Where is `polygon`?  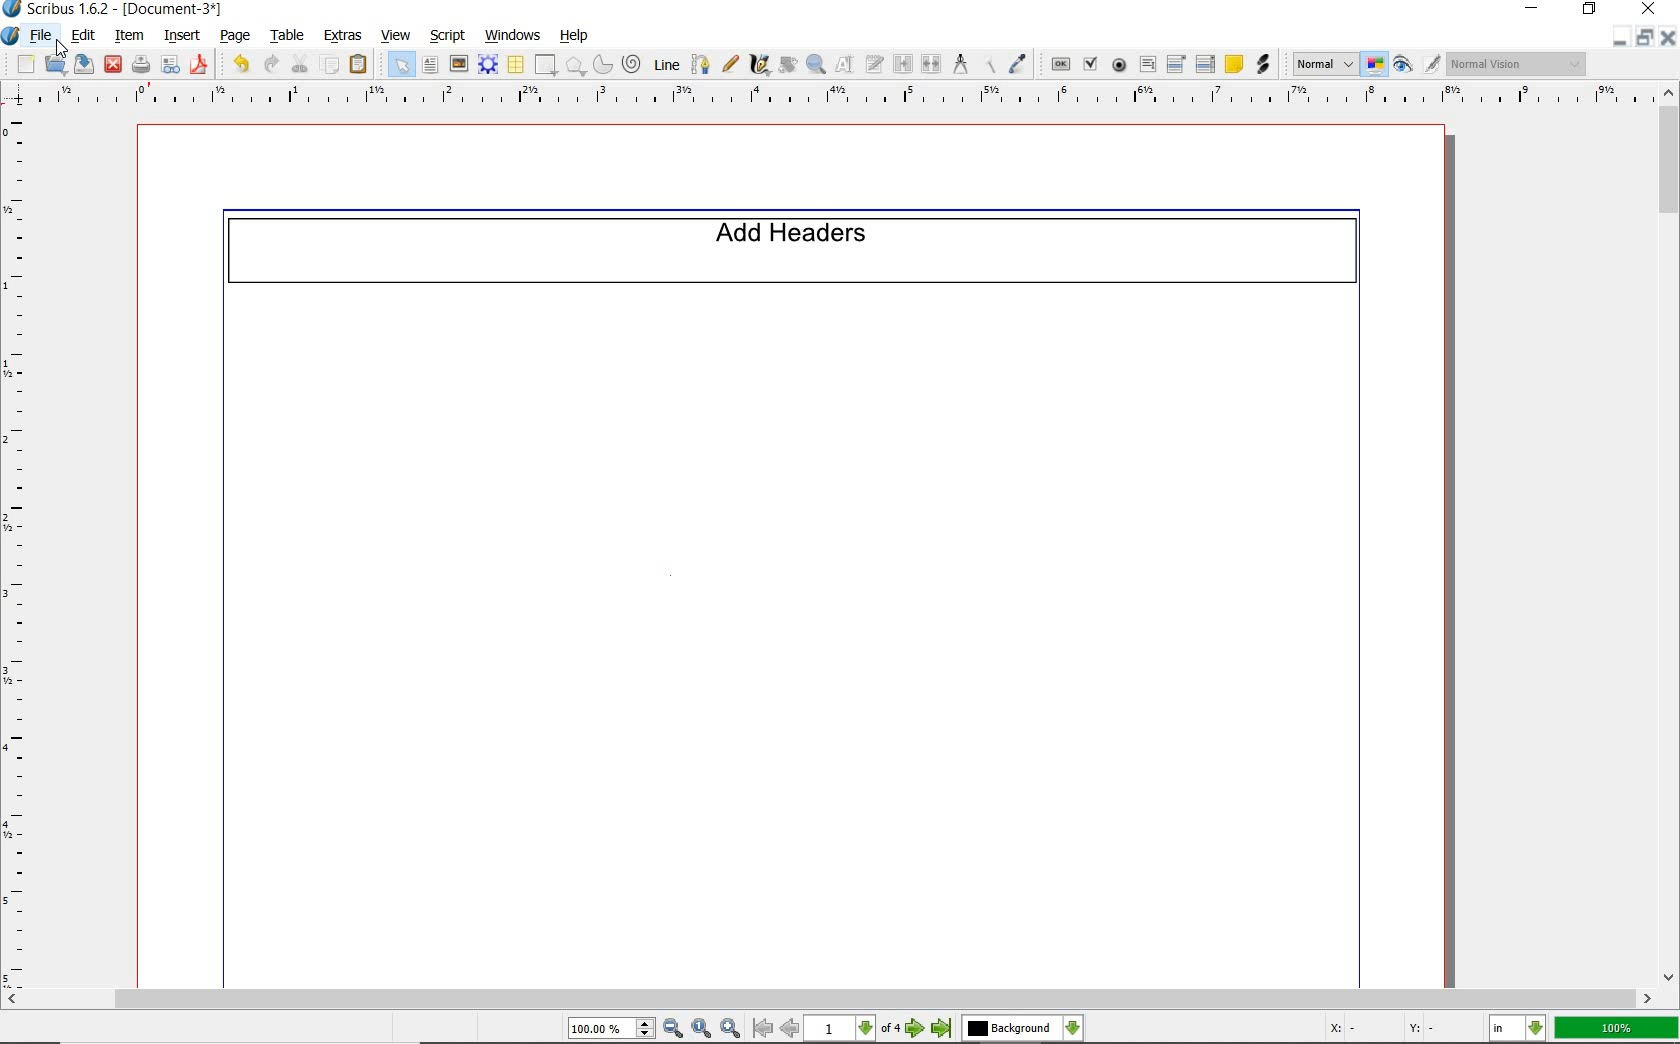 polygon is located at coordinates (574, 66).